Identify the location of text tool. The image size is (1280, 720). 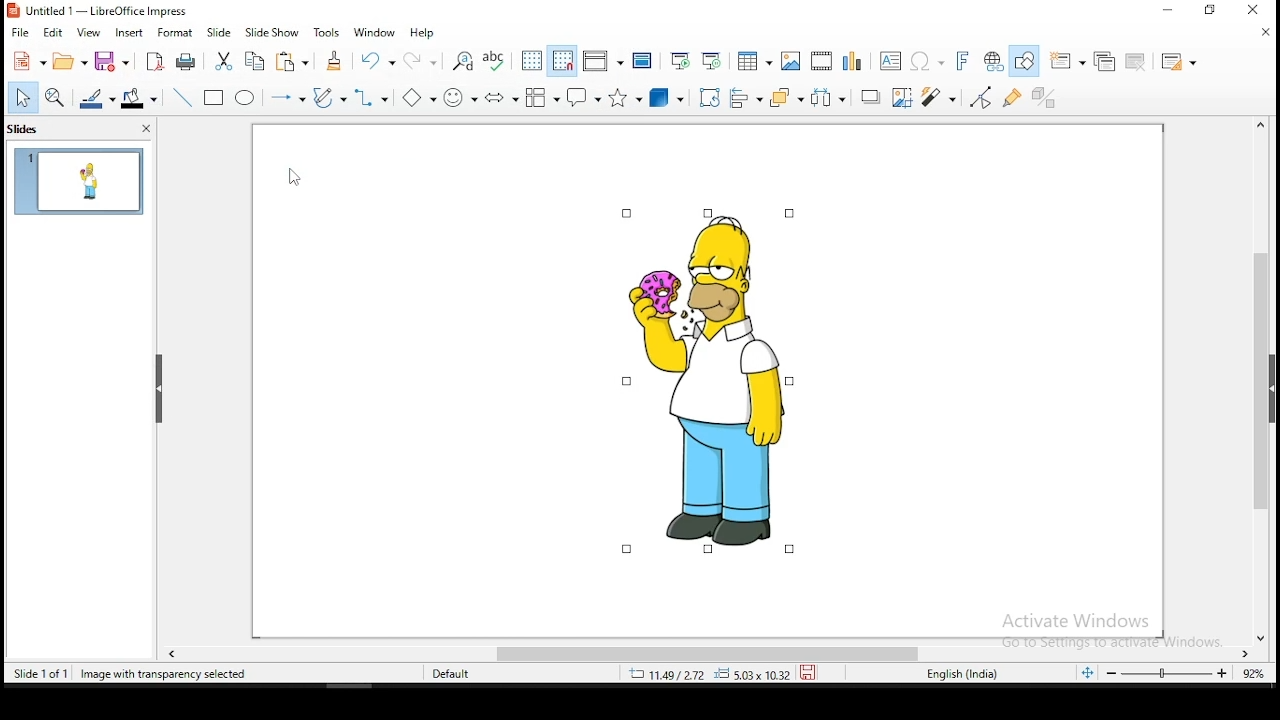
(891, 60).